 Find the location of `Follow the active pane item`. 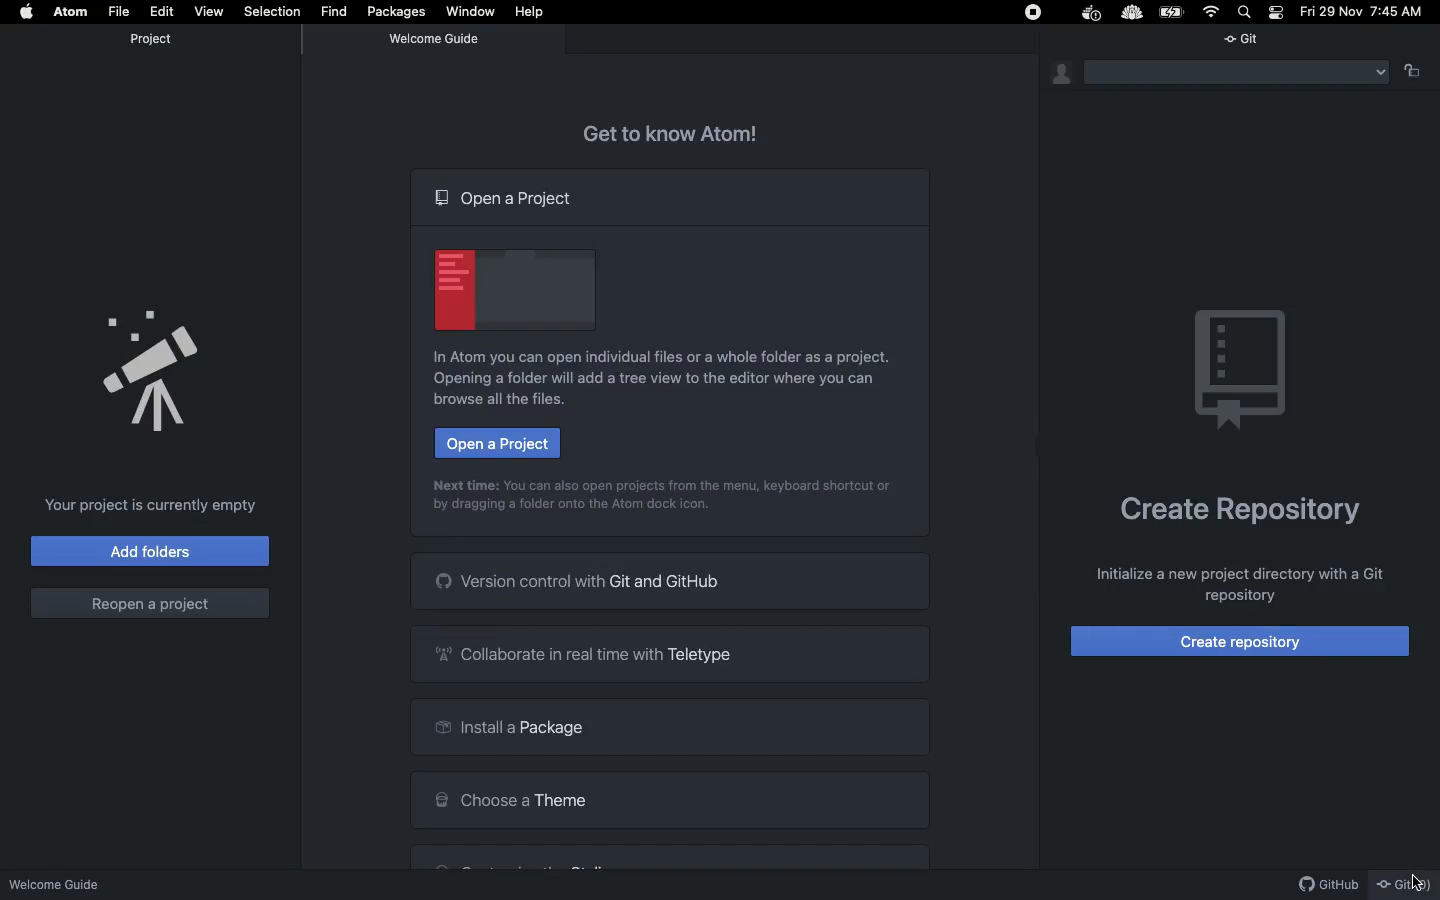

Follow the active pane item is located at coordinates (1417, 72).